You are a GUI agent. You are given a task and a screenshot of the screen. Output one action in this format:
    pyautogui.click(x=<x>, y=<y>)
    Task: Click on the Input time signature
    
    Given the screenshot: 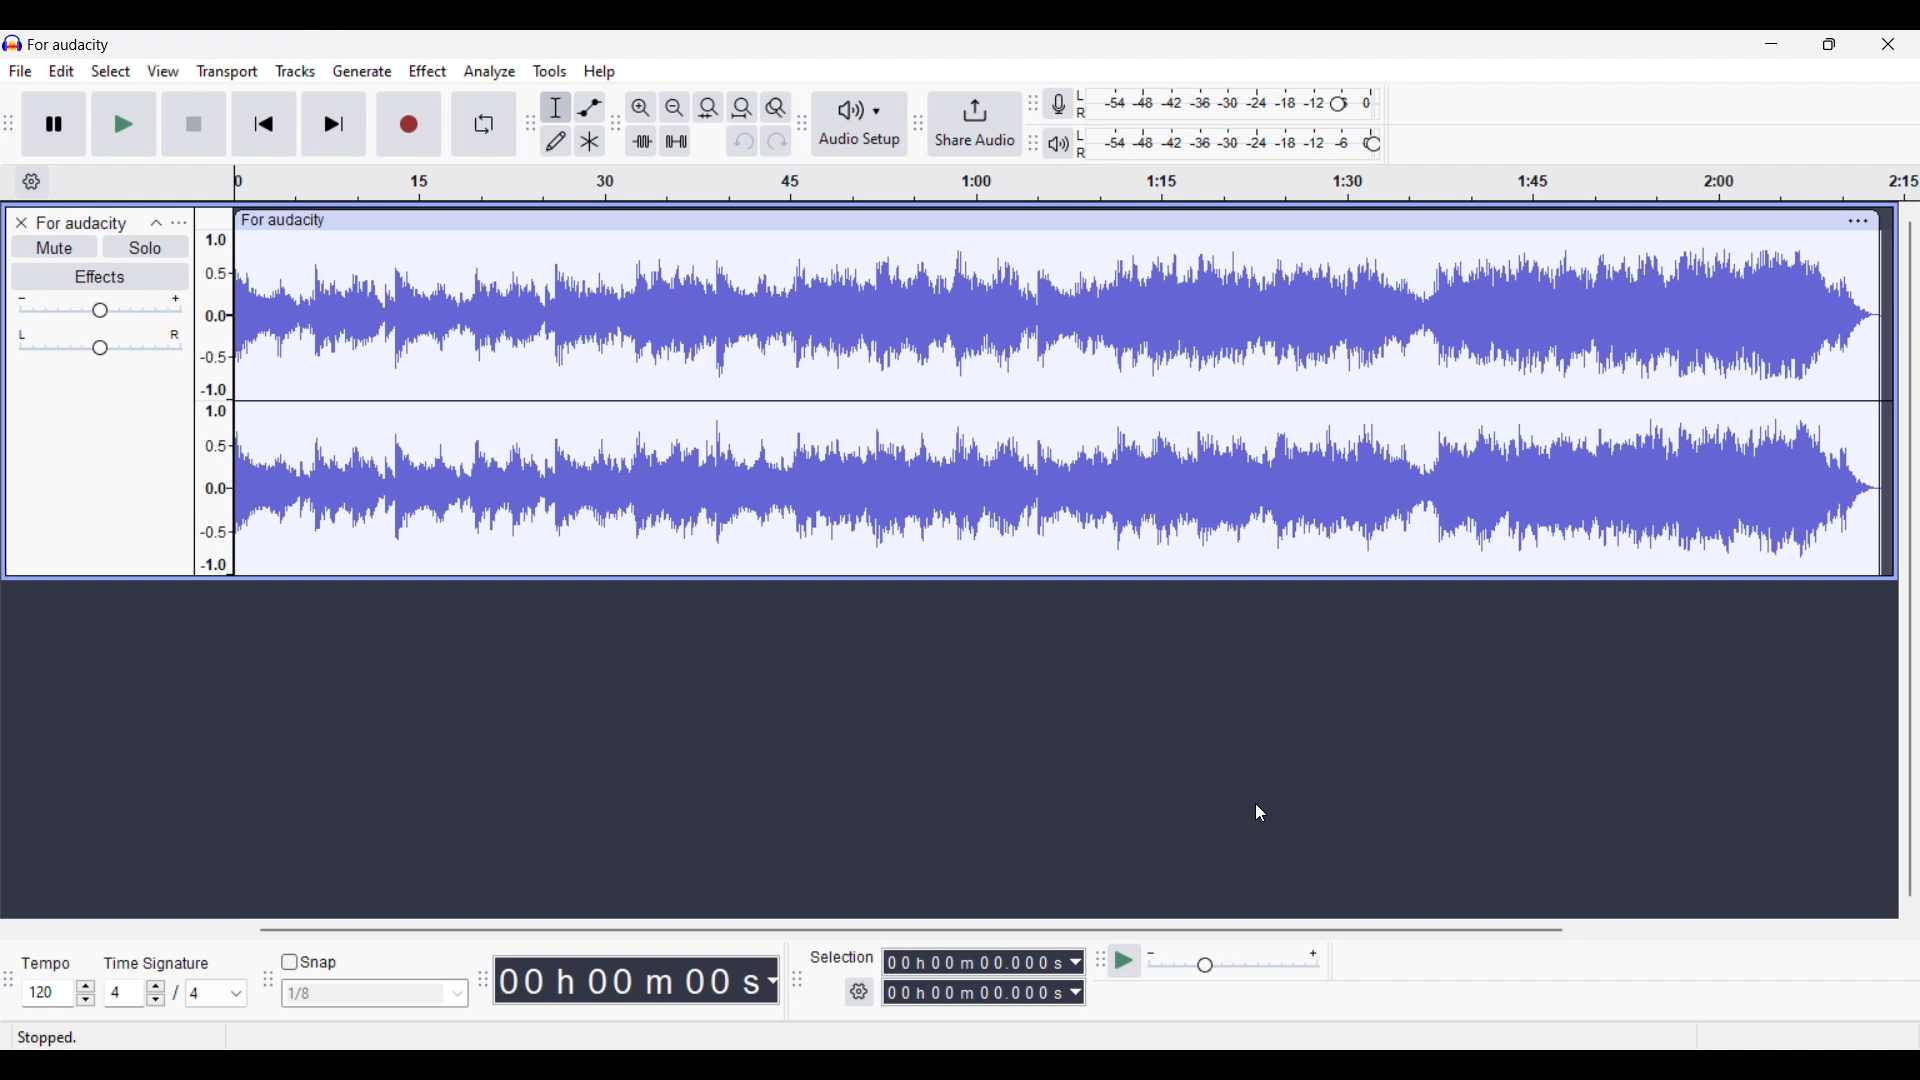 What is the action you would take?
    pyautogui.click(x=124, y=993)
    